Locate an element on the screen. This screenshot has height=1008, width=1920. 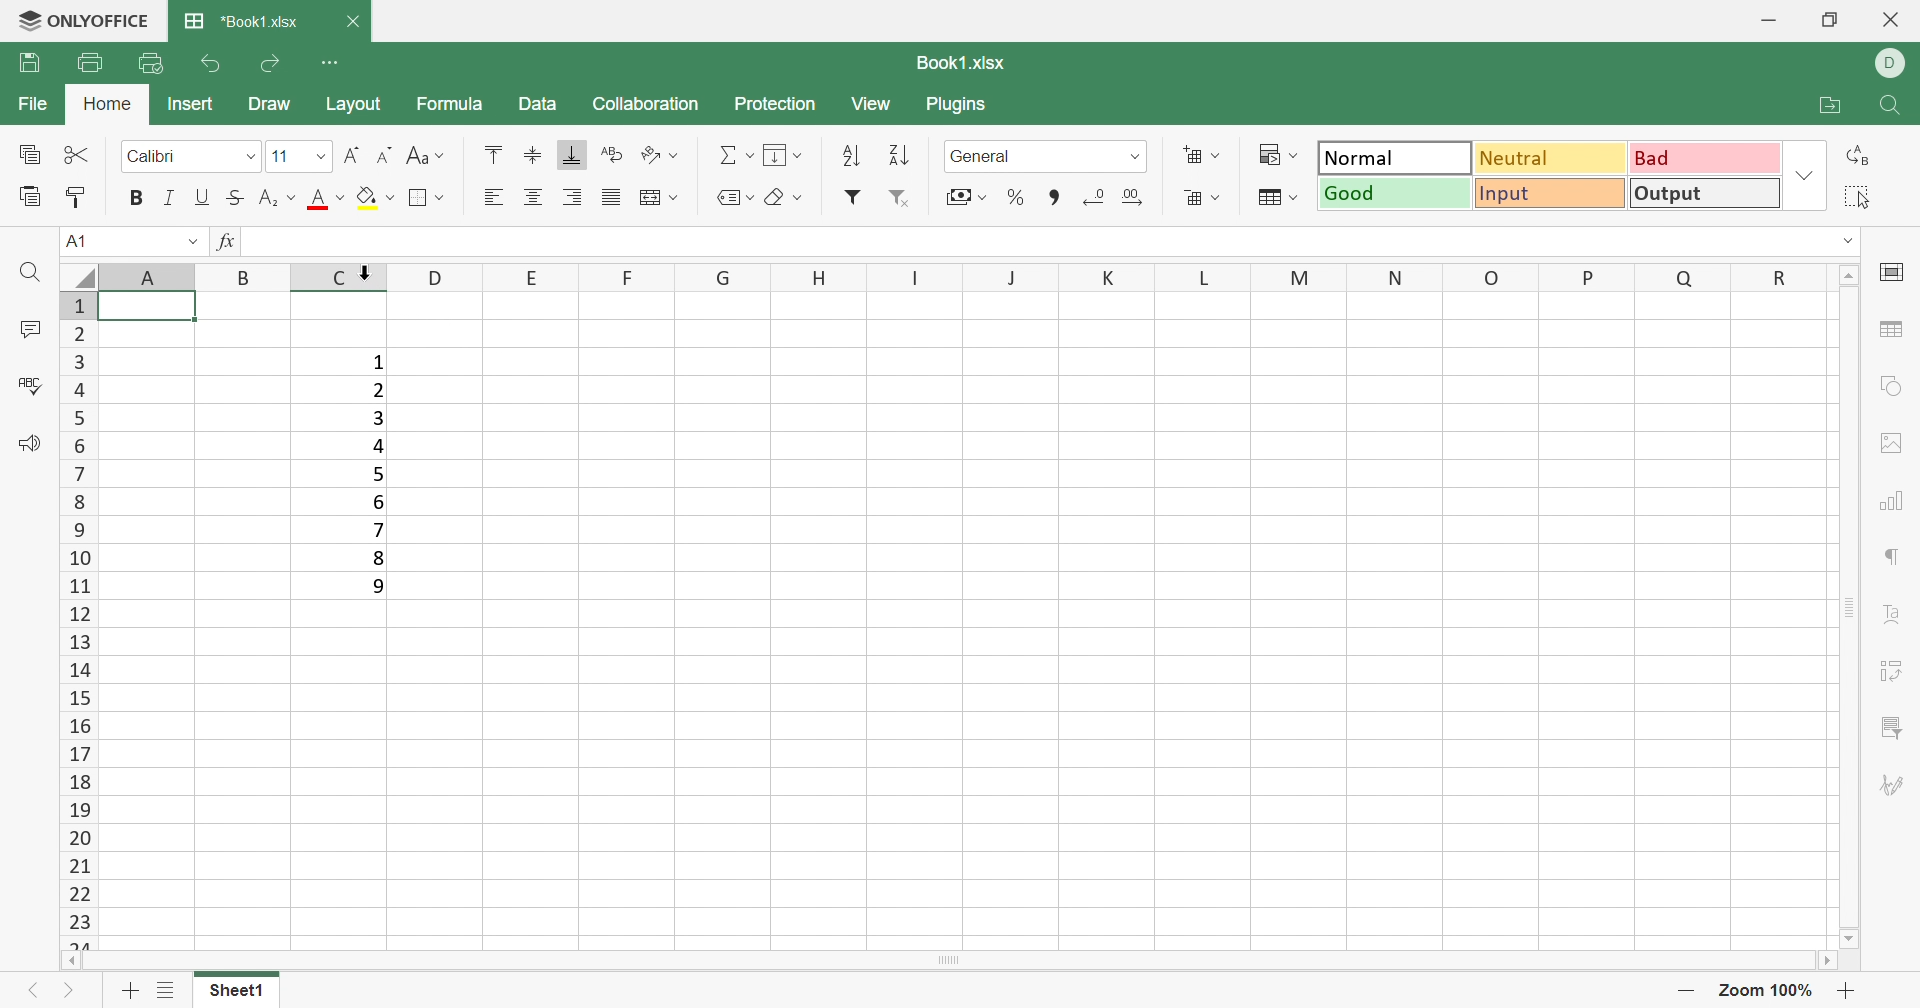
Calibri is located at coordinates (153, 156).